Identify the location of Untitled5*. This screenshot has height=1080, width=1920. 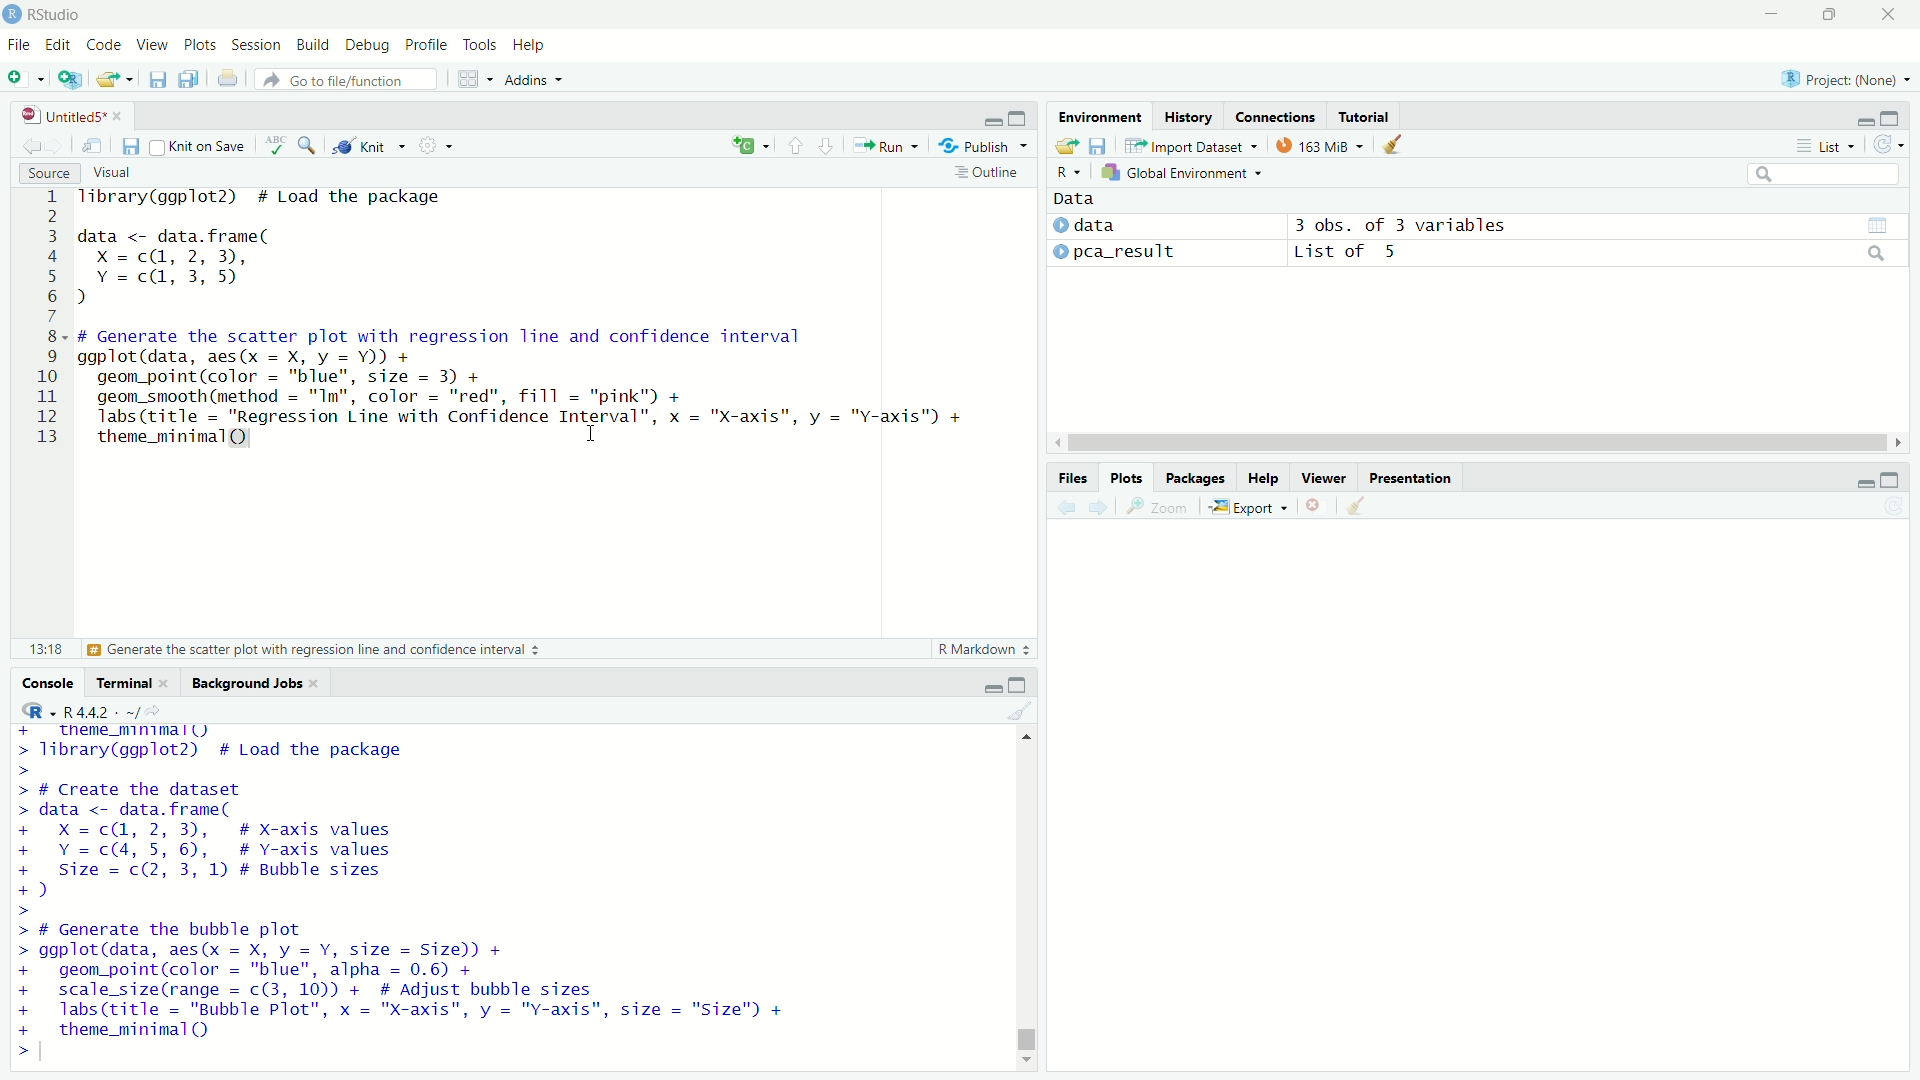
(63, 115).